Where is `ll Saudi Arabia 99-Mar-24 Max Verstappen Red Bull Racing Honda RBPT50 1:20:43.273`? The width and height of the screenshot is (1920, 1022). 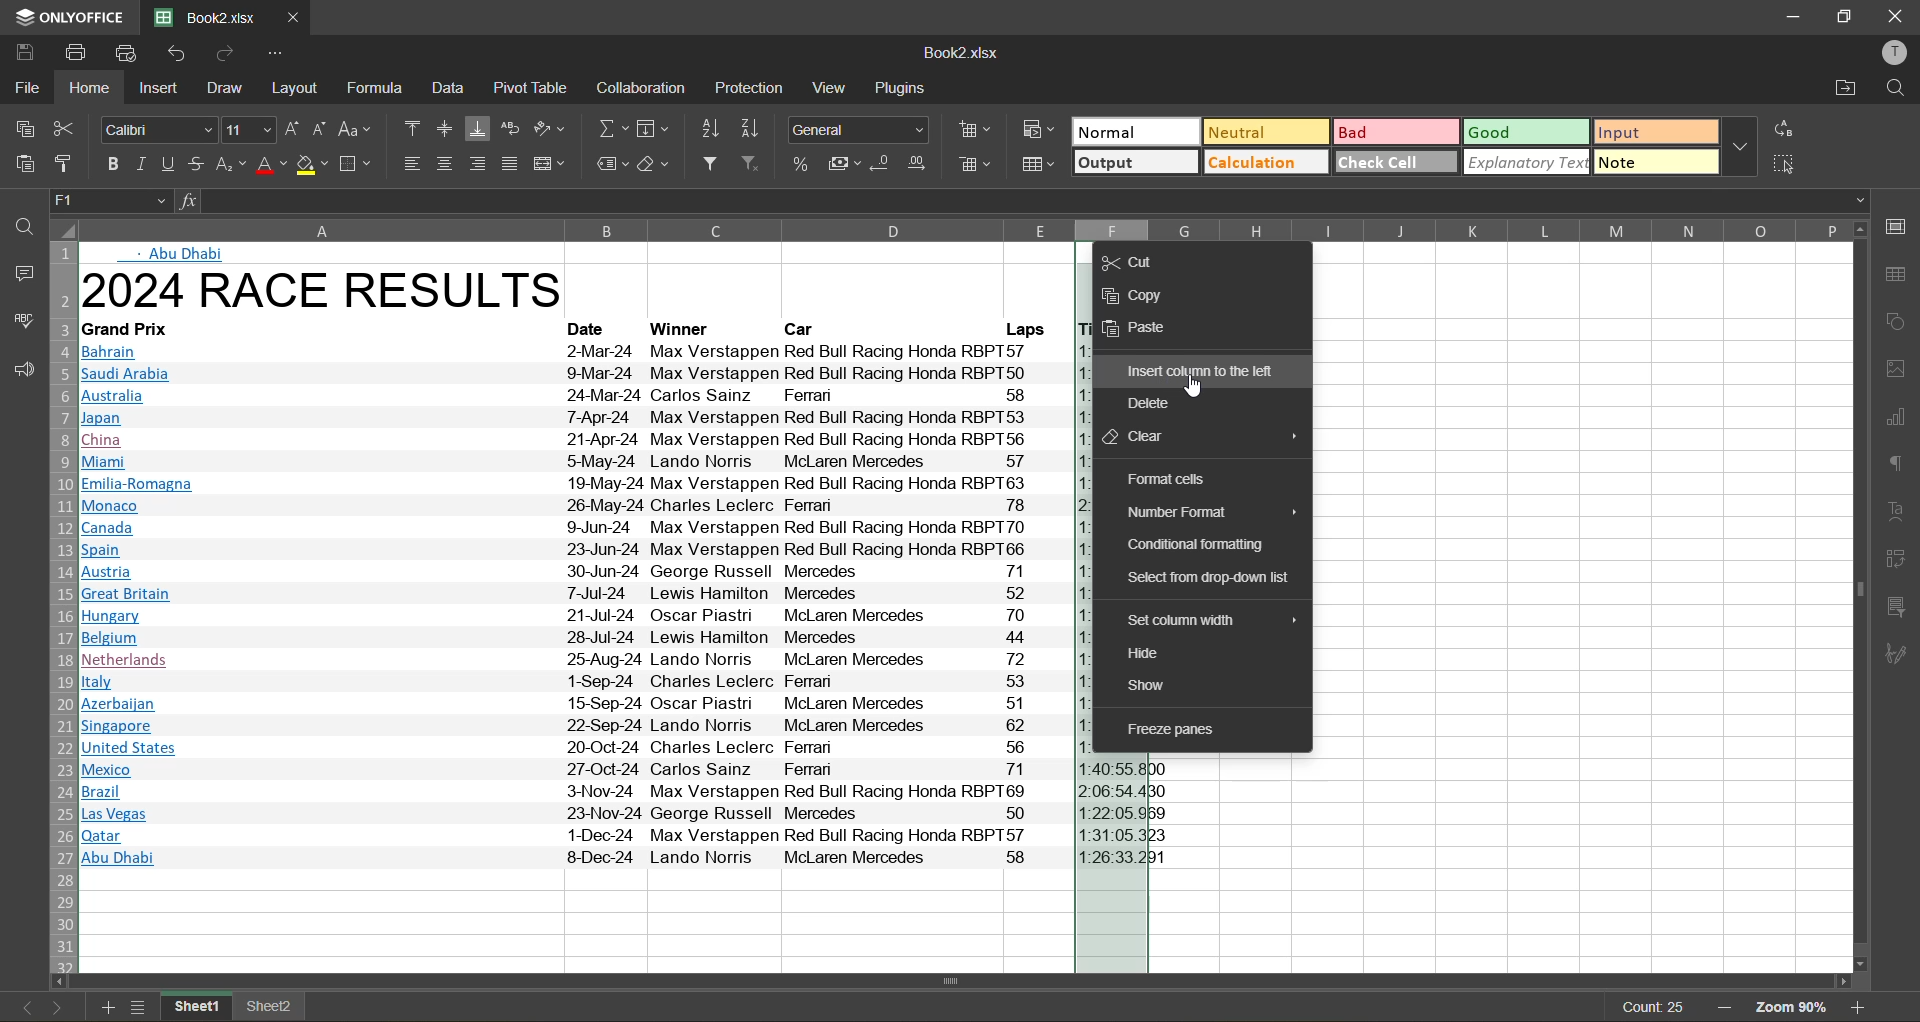 ll Saudi Arabia 99-Mar-24 Max Verstappen Red Bull Racing Honda RBPT50 1:20:43.273 is located at coordinates (576, 373).